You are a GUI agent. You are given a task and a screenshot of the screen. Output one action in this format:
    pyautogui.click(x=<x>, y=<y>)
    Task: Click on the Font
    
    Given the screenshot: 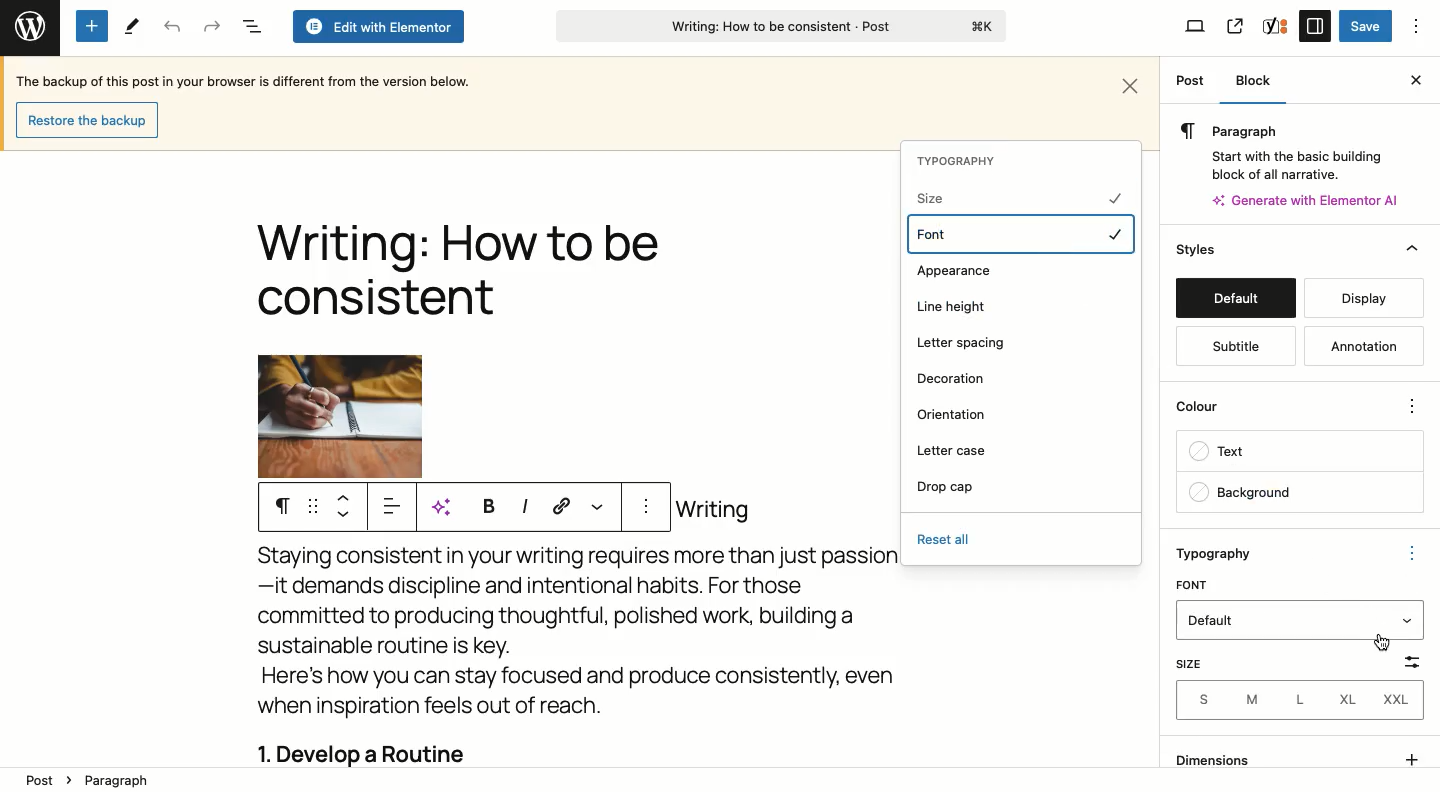 What is the action you would take?
    pyautogui.click(x=1022, y=234)
    